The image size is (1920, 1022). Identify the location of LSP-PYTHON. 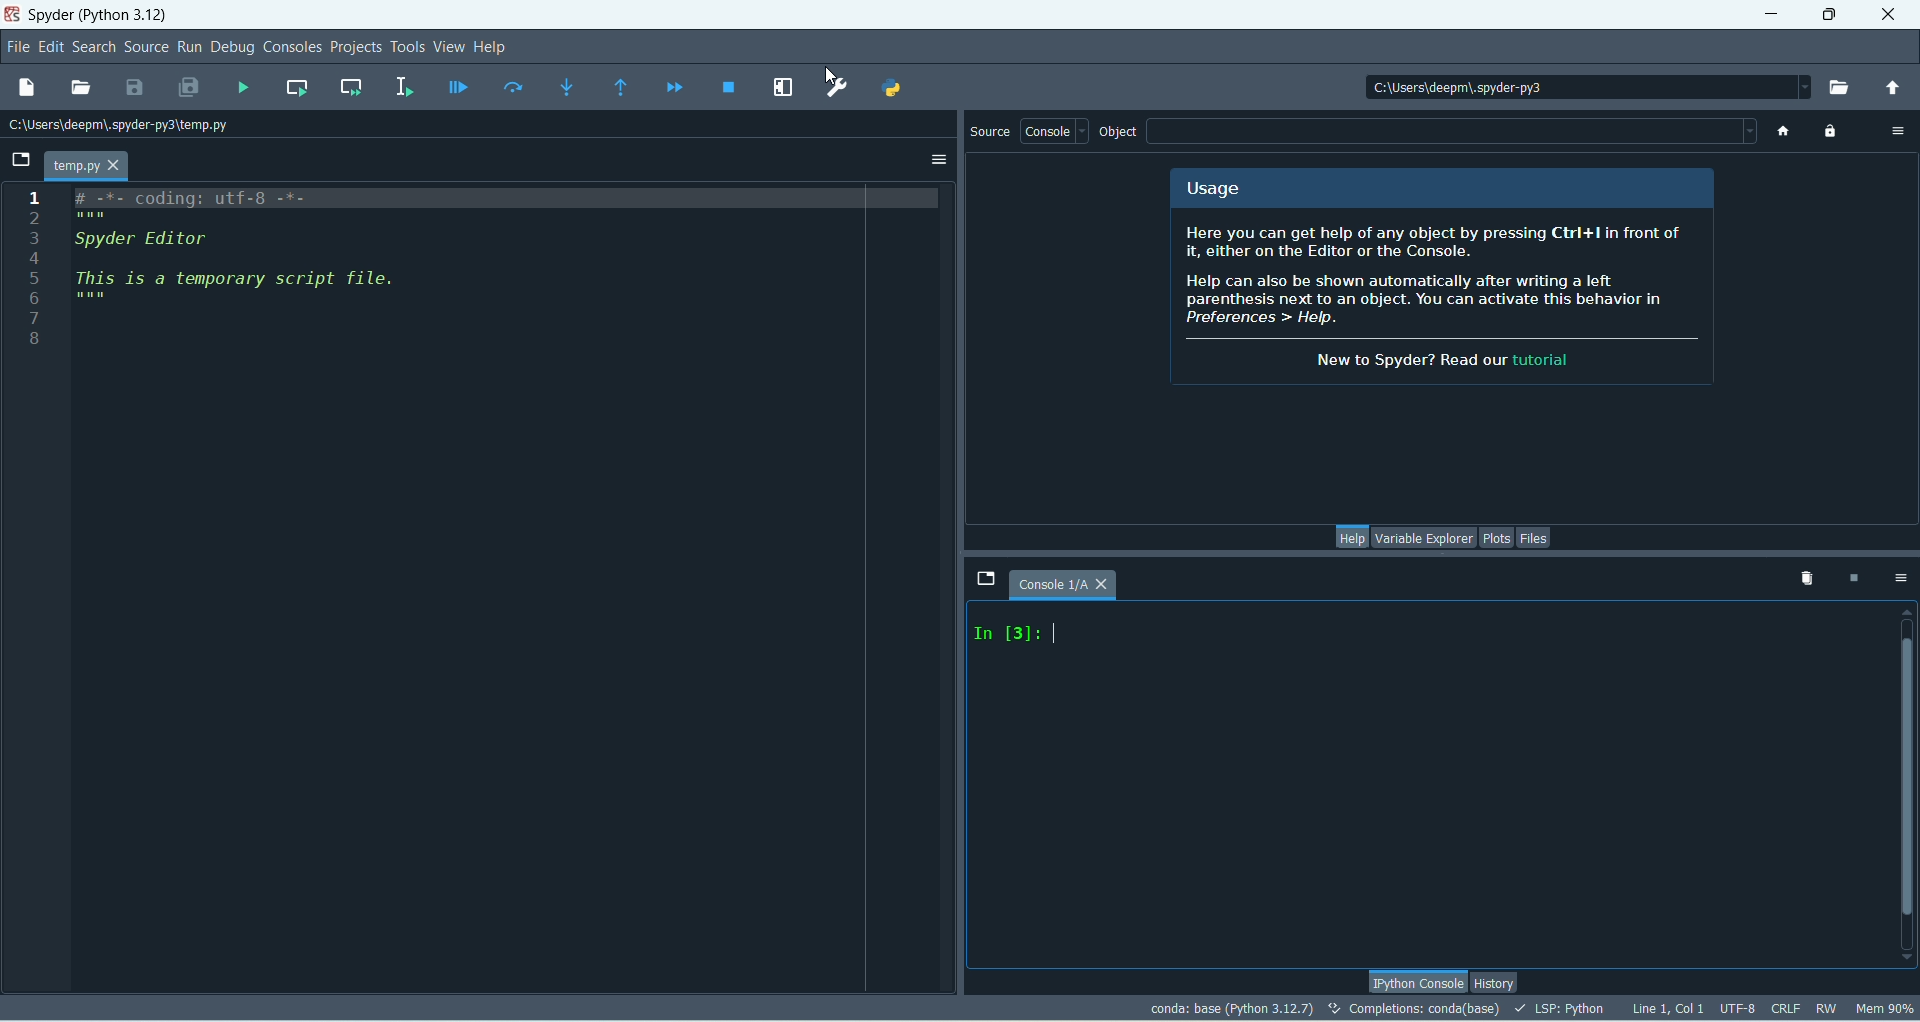
(1560, 1008).